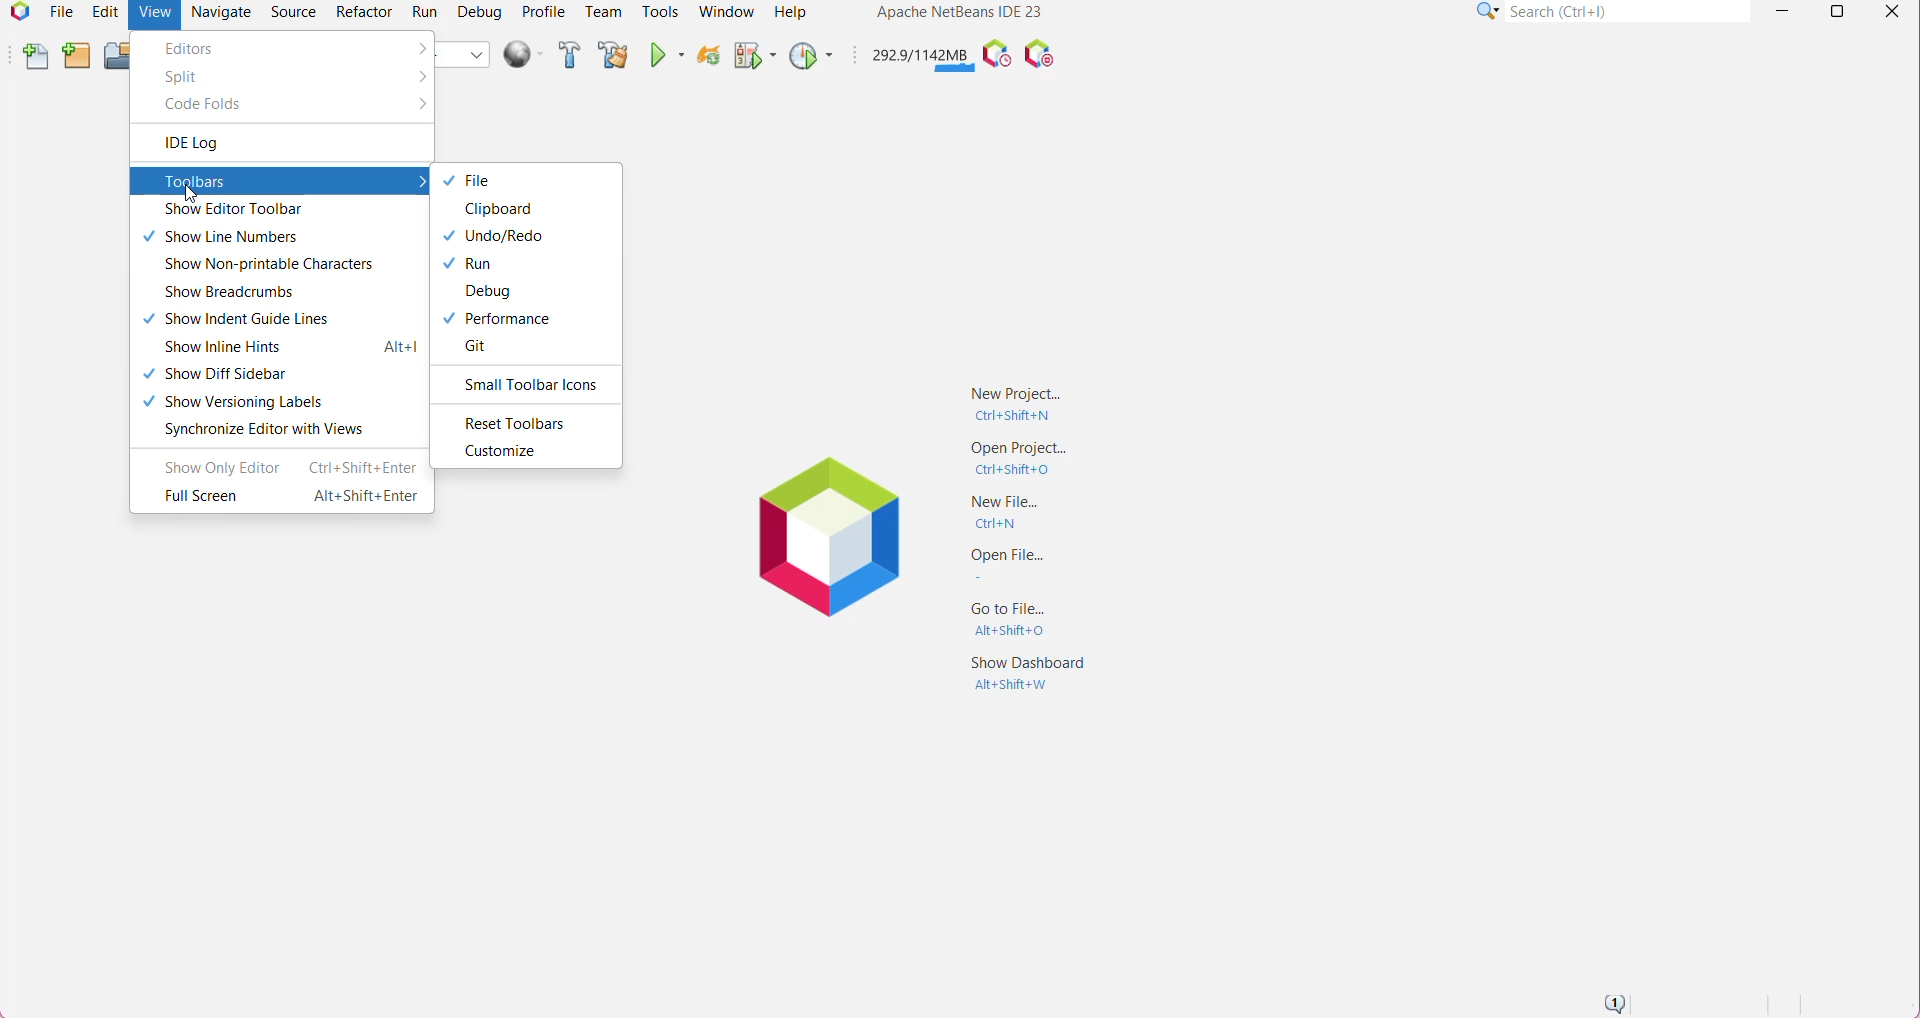 This screenshot has height=1018, width=1920. I want to click on Source, so click(293, 12).